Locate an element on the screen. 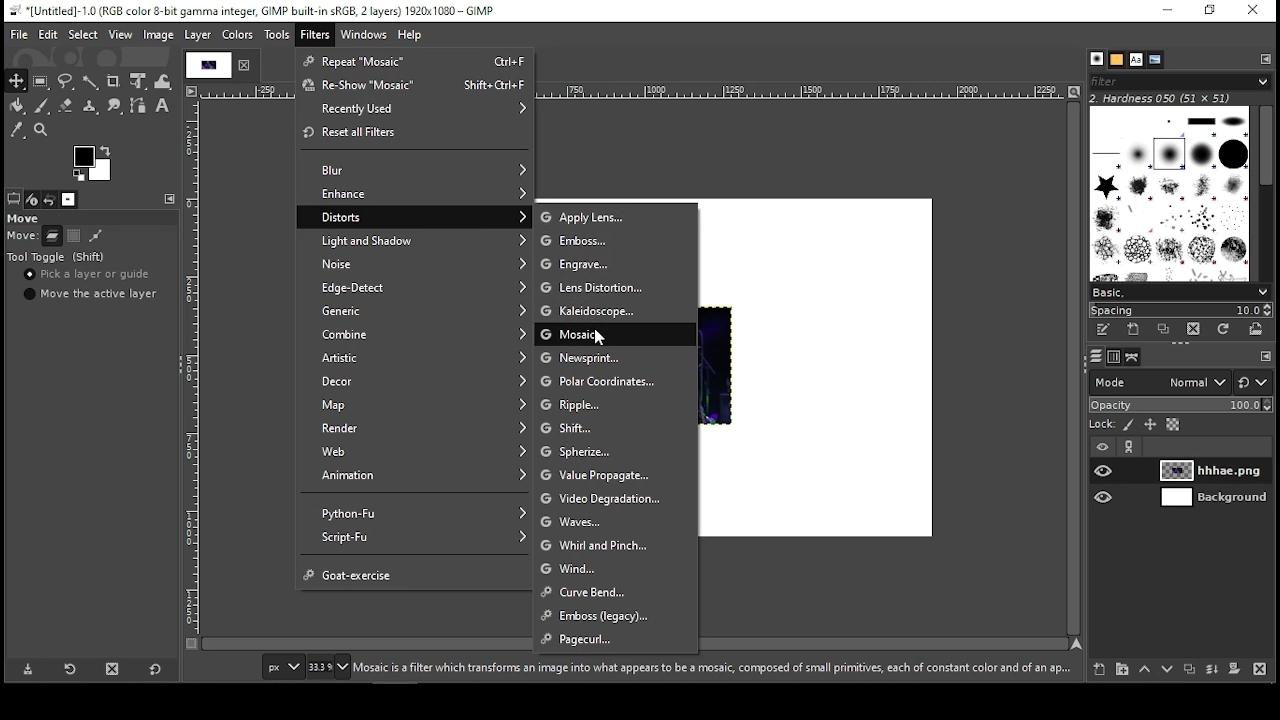  document history is located at coordinates (1156, 59).